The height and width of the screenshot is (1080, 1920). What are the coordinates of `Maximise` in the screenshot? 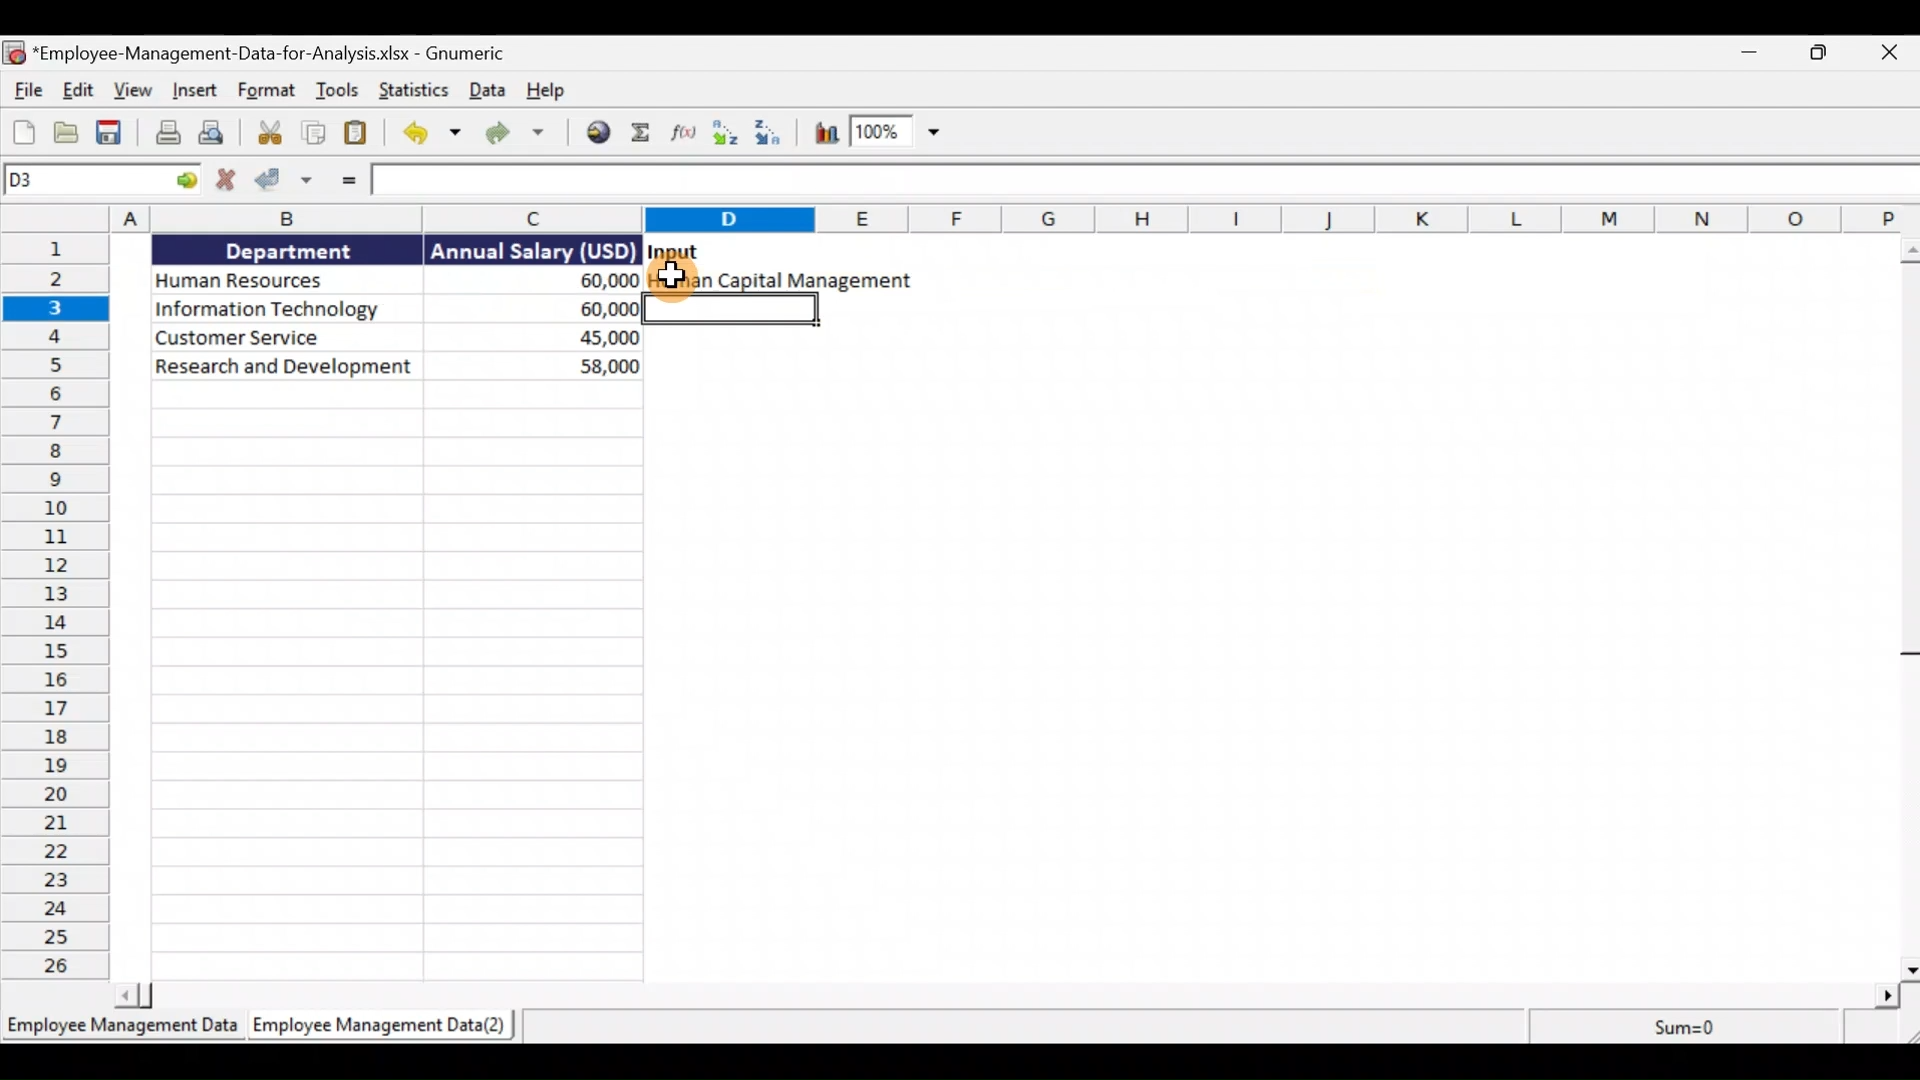 It's located at (1820, 57).